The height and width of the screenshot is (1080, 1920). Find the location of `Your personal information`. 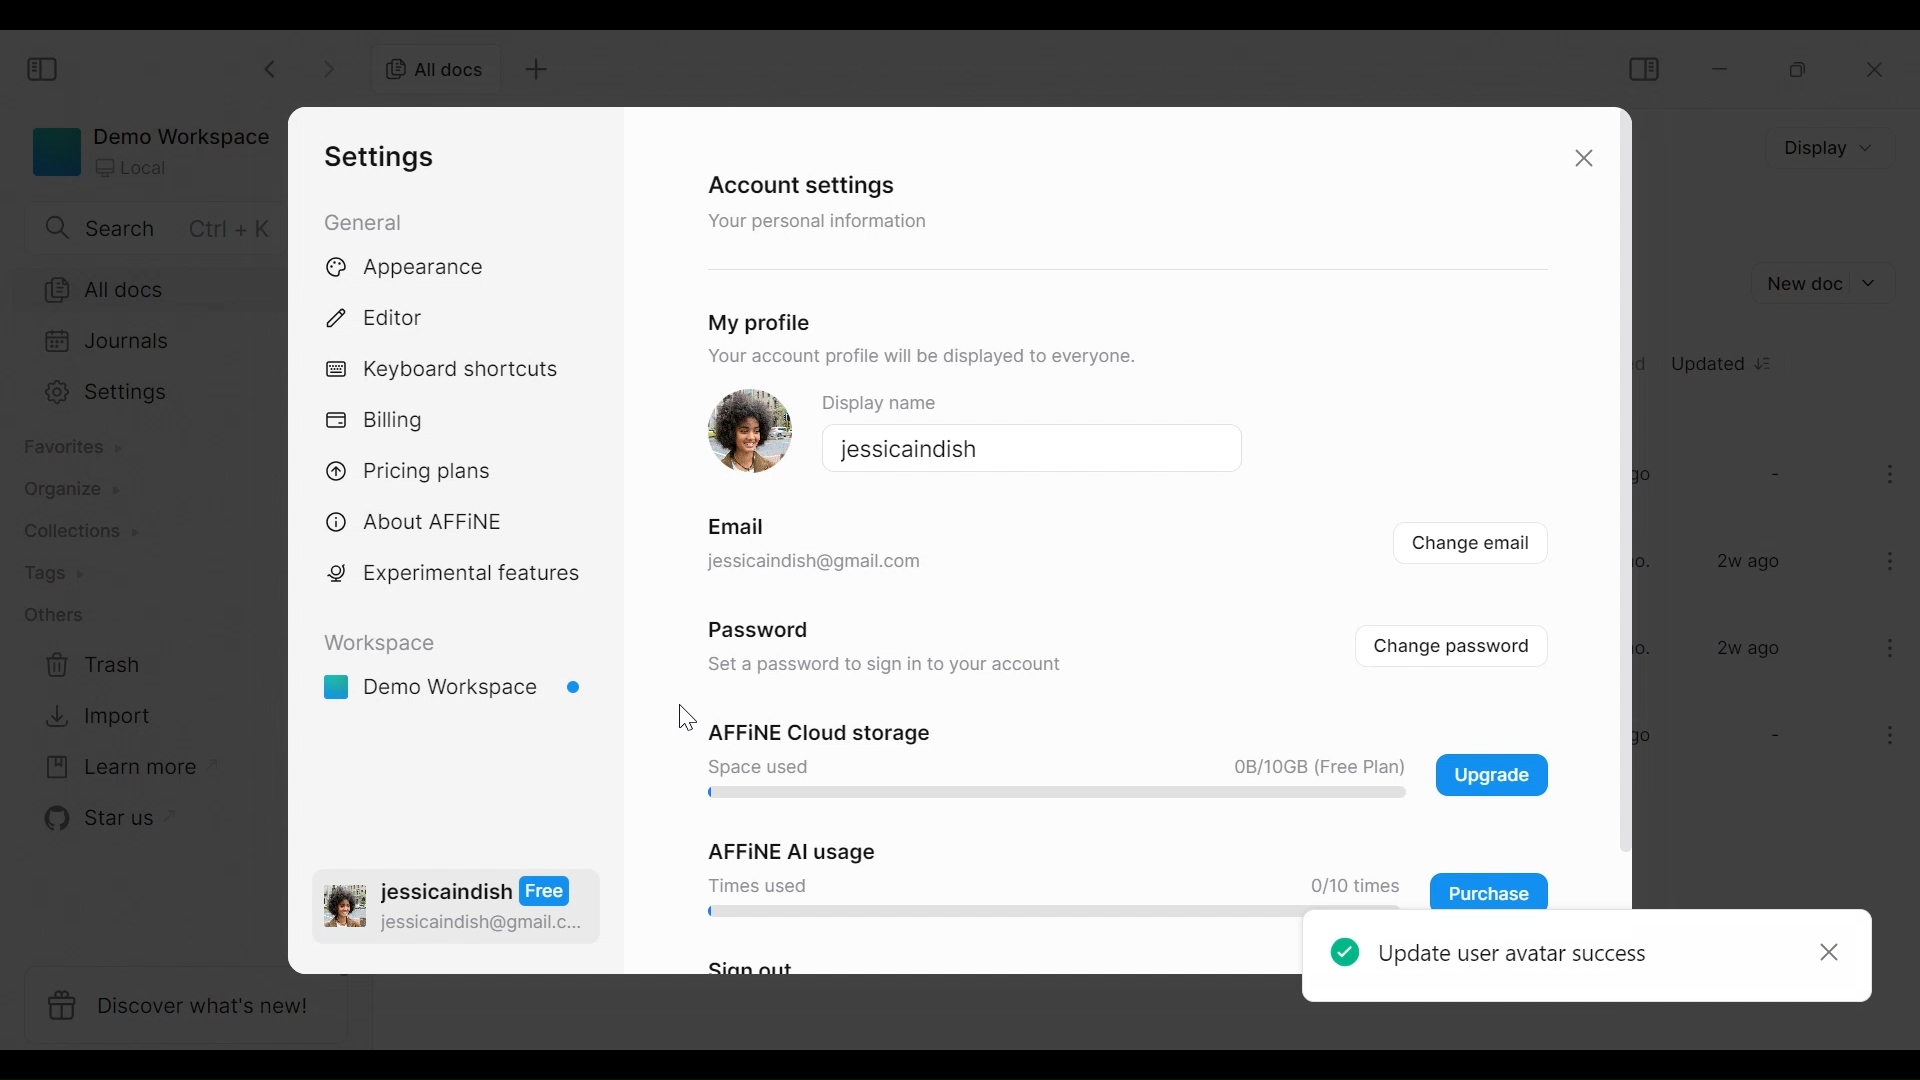

Your personal information is located at coordinates (824, 224).